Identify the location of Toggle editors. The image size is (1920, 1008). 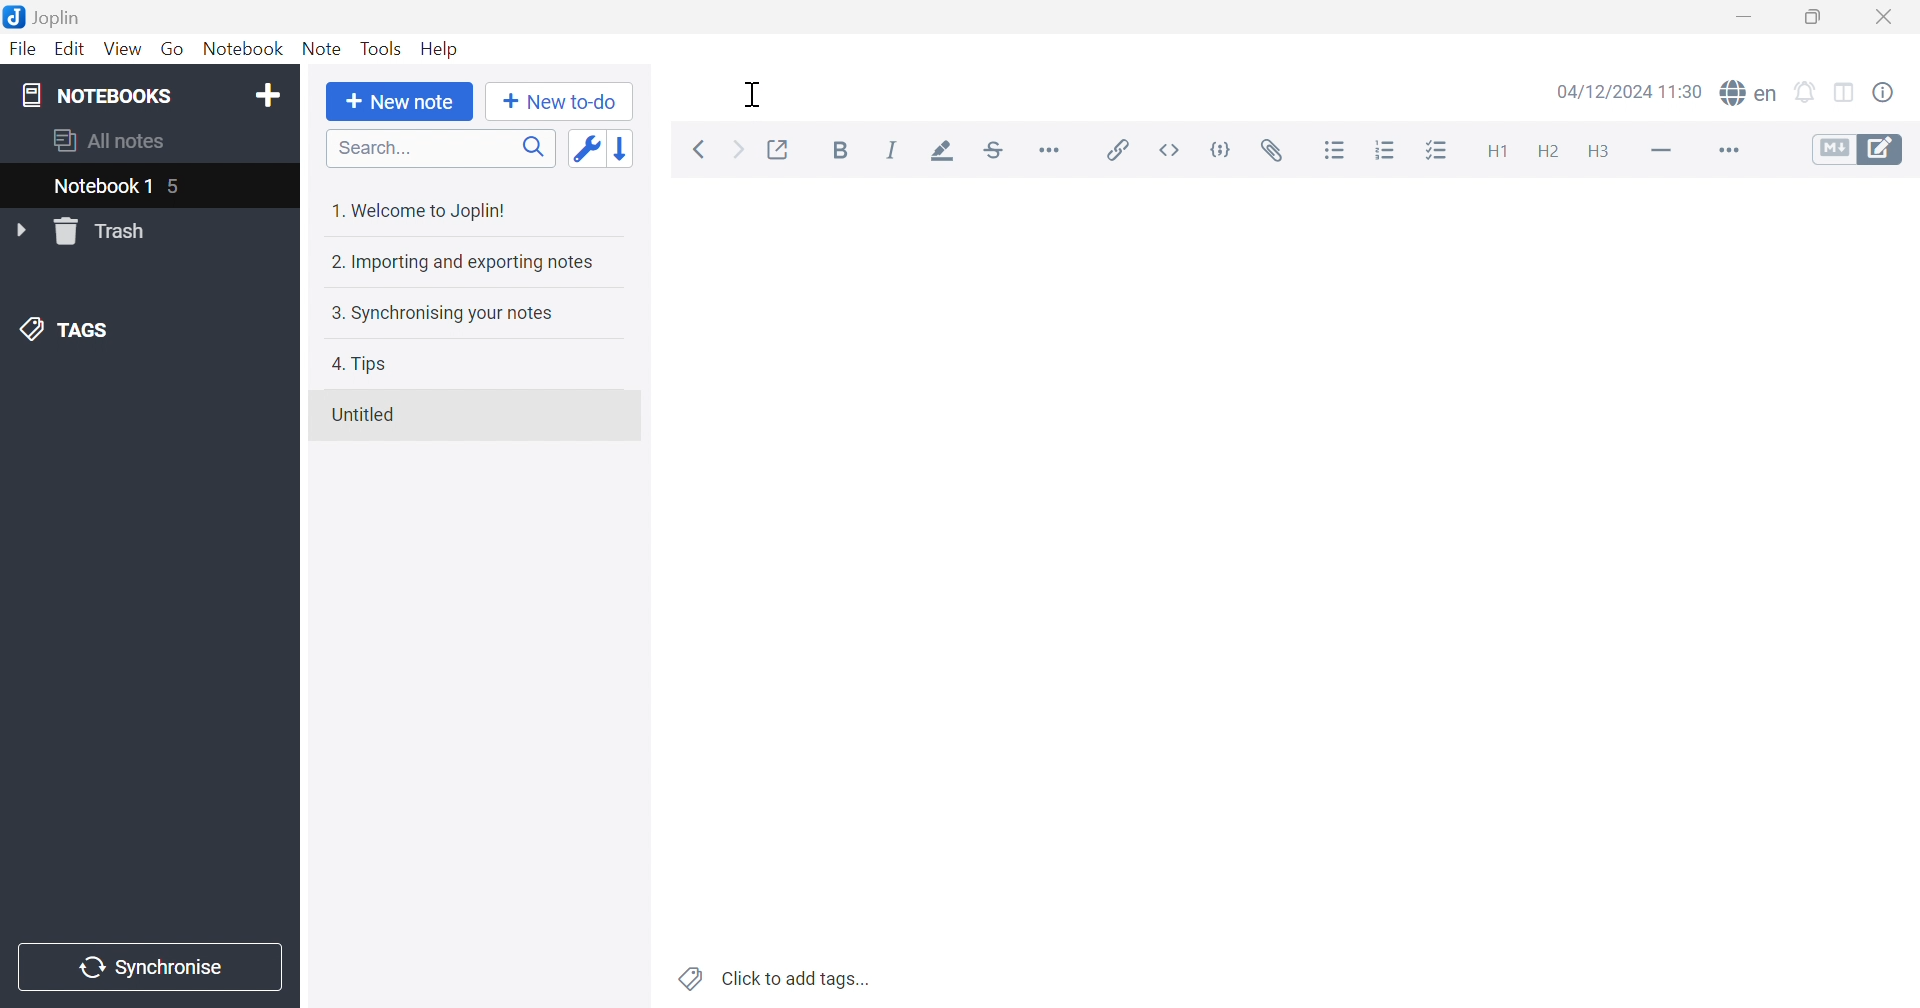
(1858, 152).